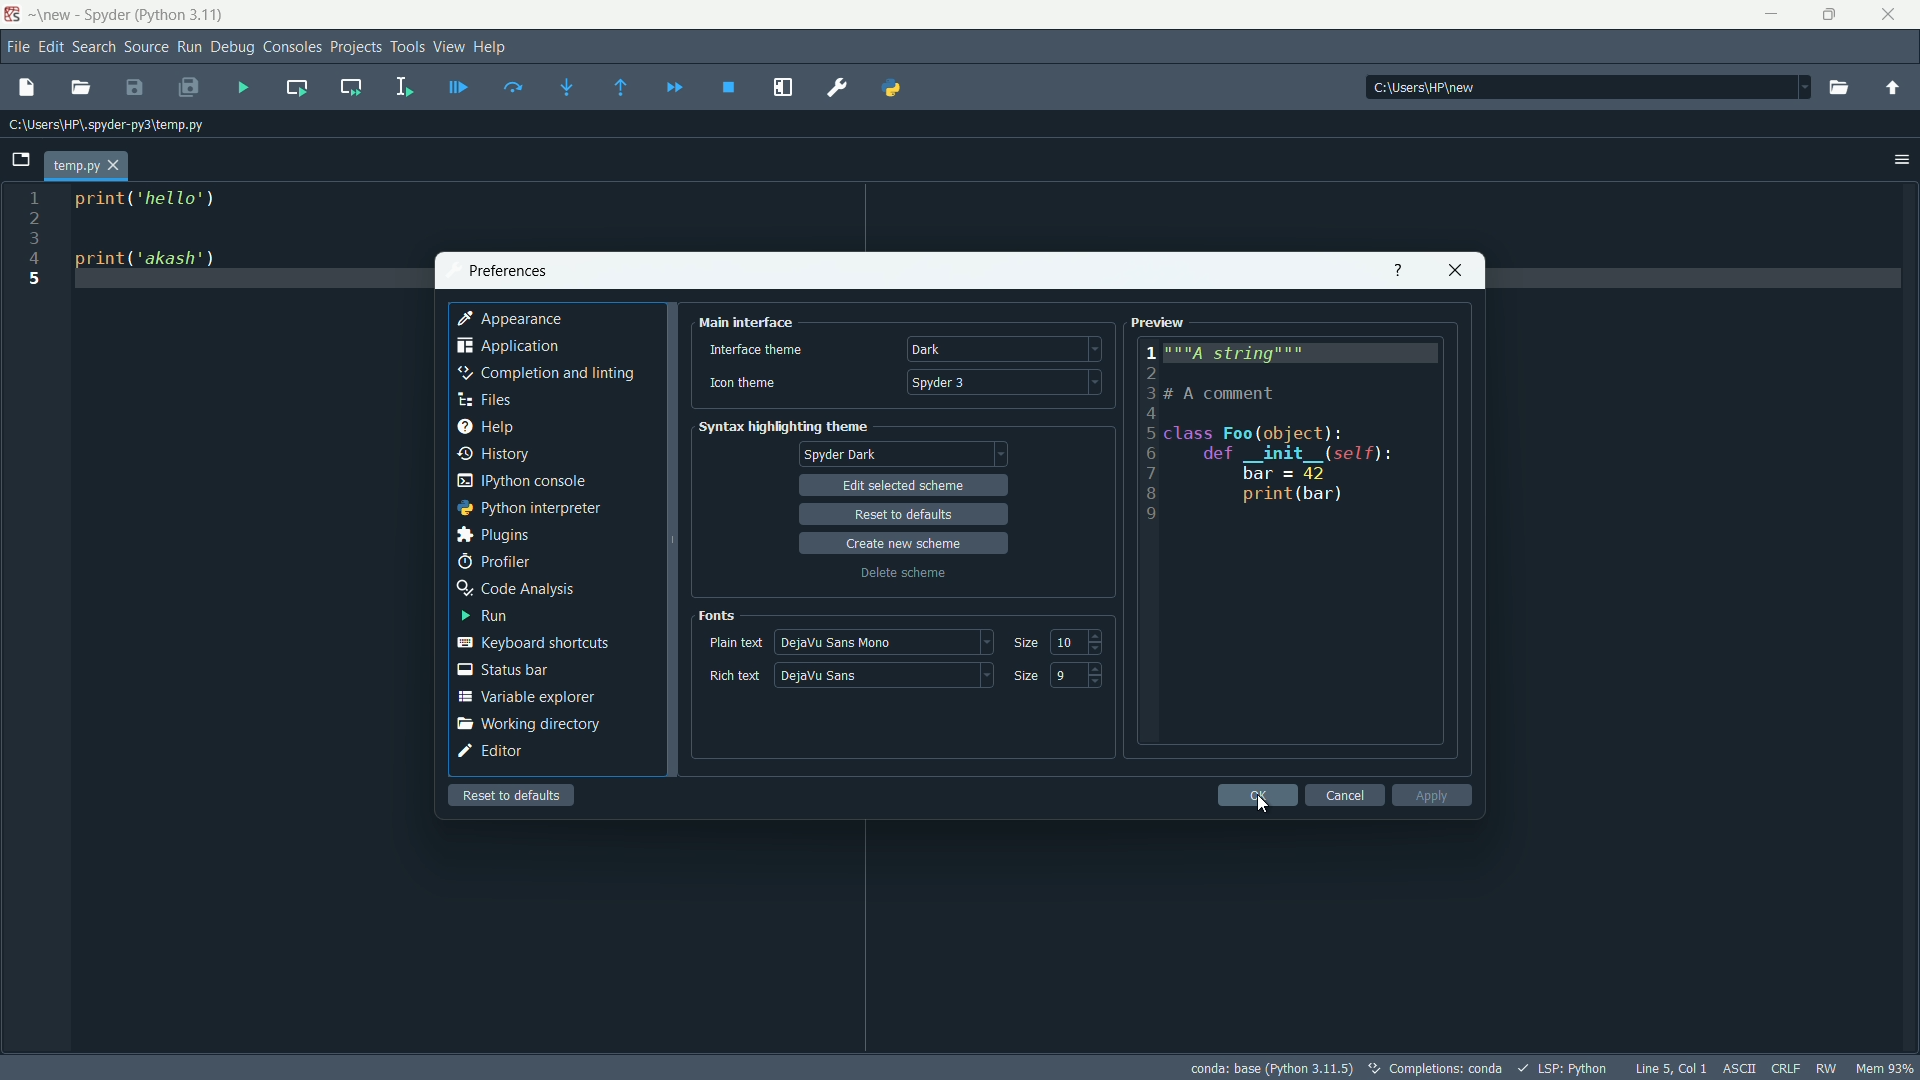 This screenshot has width=1920, height=1080. What do you see at coordinates (1742, 1068) in the screenshot?
I see `ASCII` at bounding box center [1742, 1068].